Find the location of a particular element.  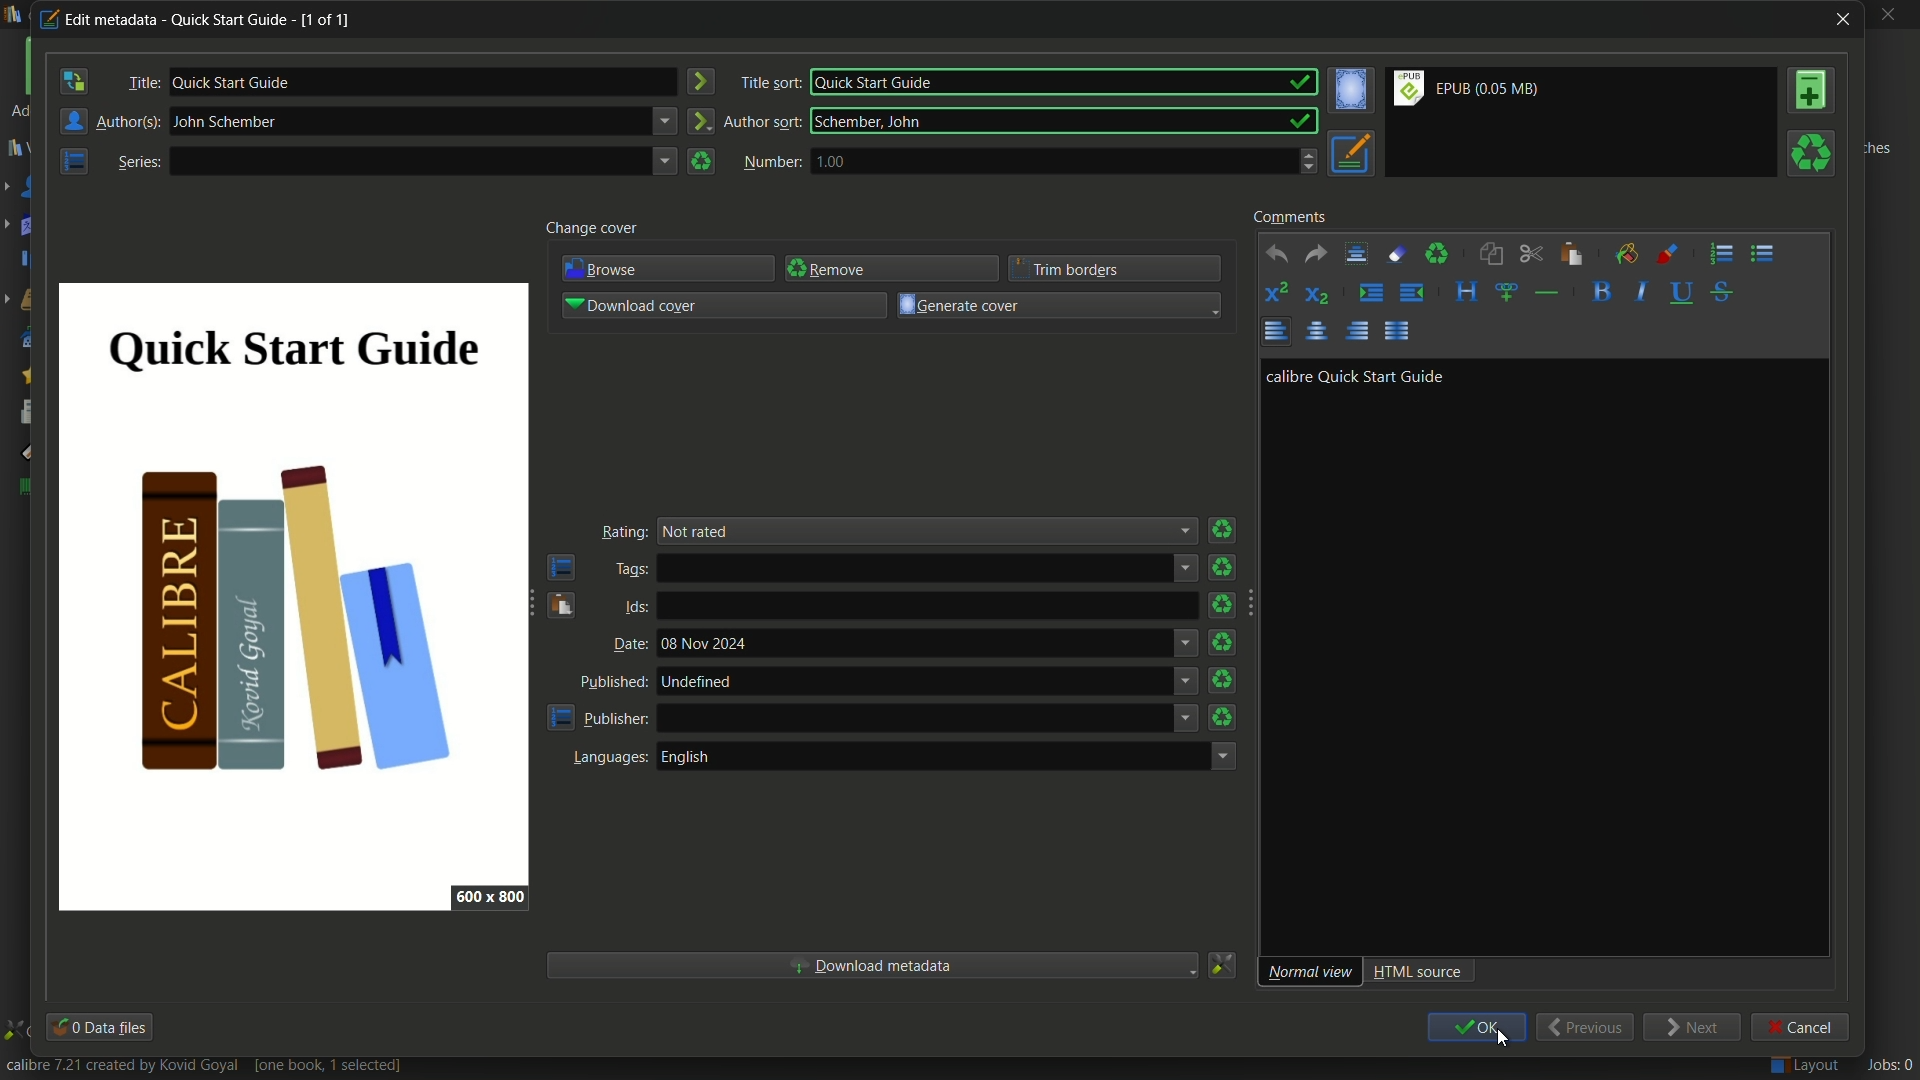

1.00 is located at coordinates (1065, 161).